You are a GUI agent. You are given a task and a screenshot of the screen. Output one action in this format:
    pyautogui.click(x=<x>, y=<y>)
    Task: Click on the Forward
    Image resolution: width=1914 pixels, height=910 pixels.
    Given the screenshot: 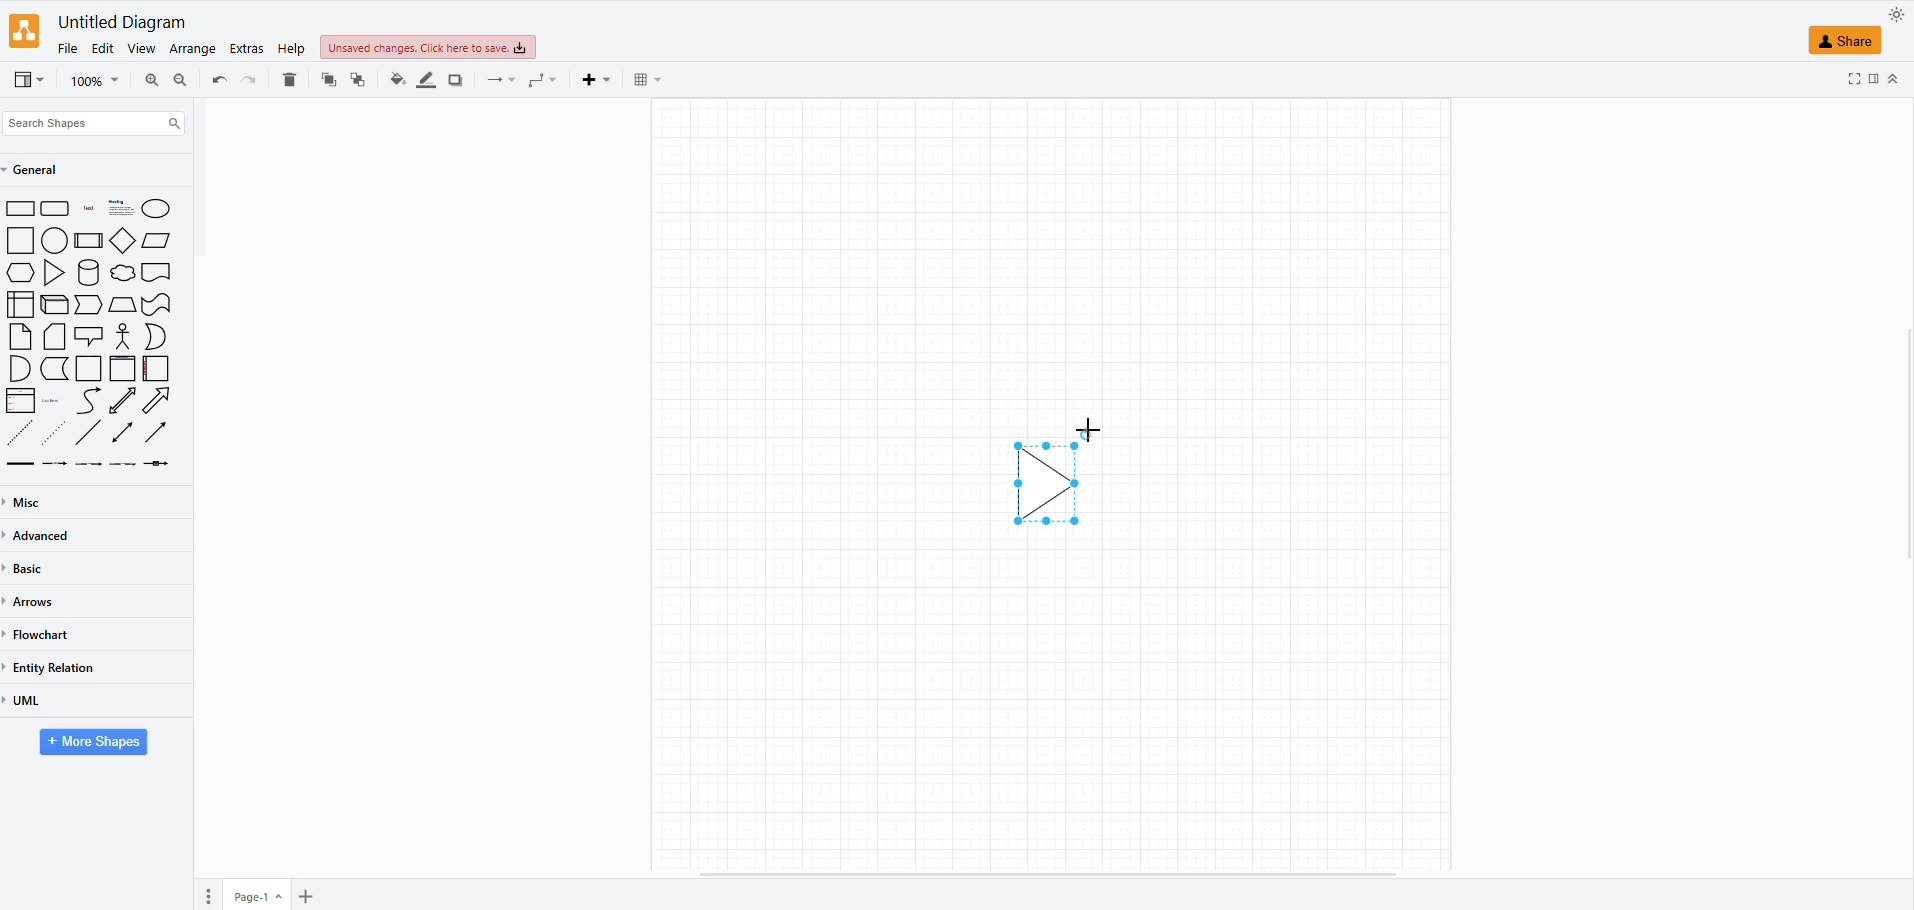 What is the action you would take?
    pyautogui.click(x=89, y=304)
    